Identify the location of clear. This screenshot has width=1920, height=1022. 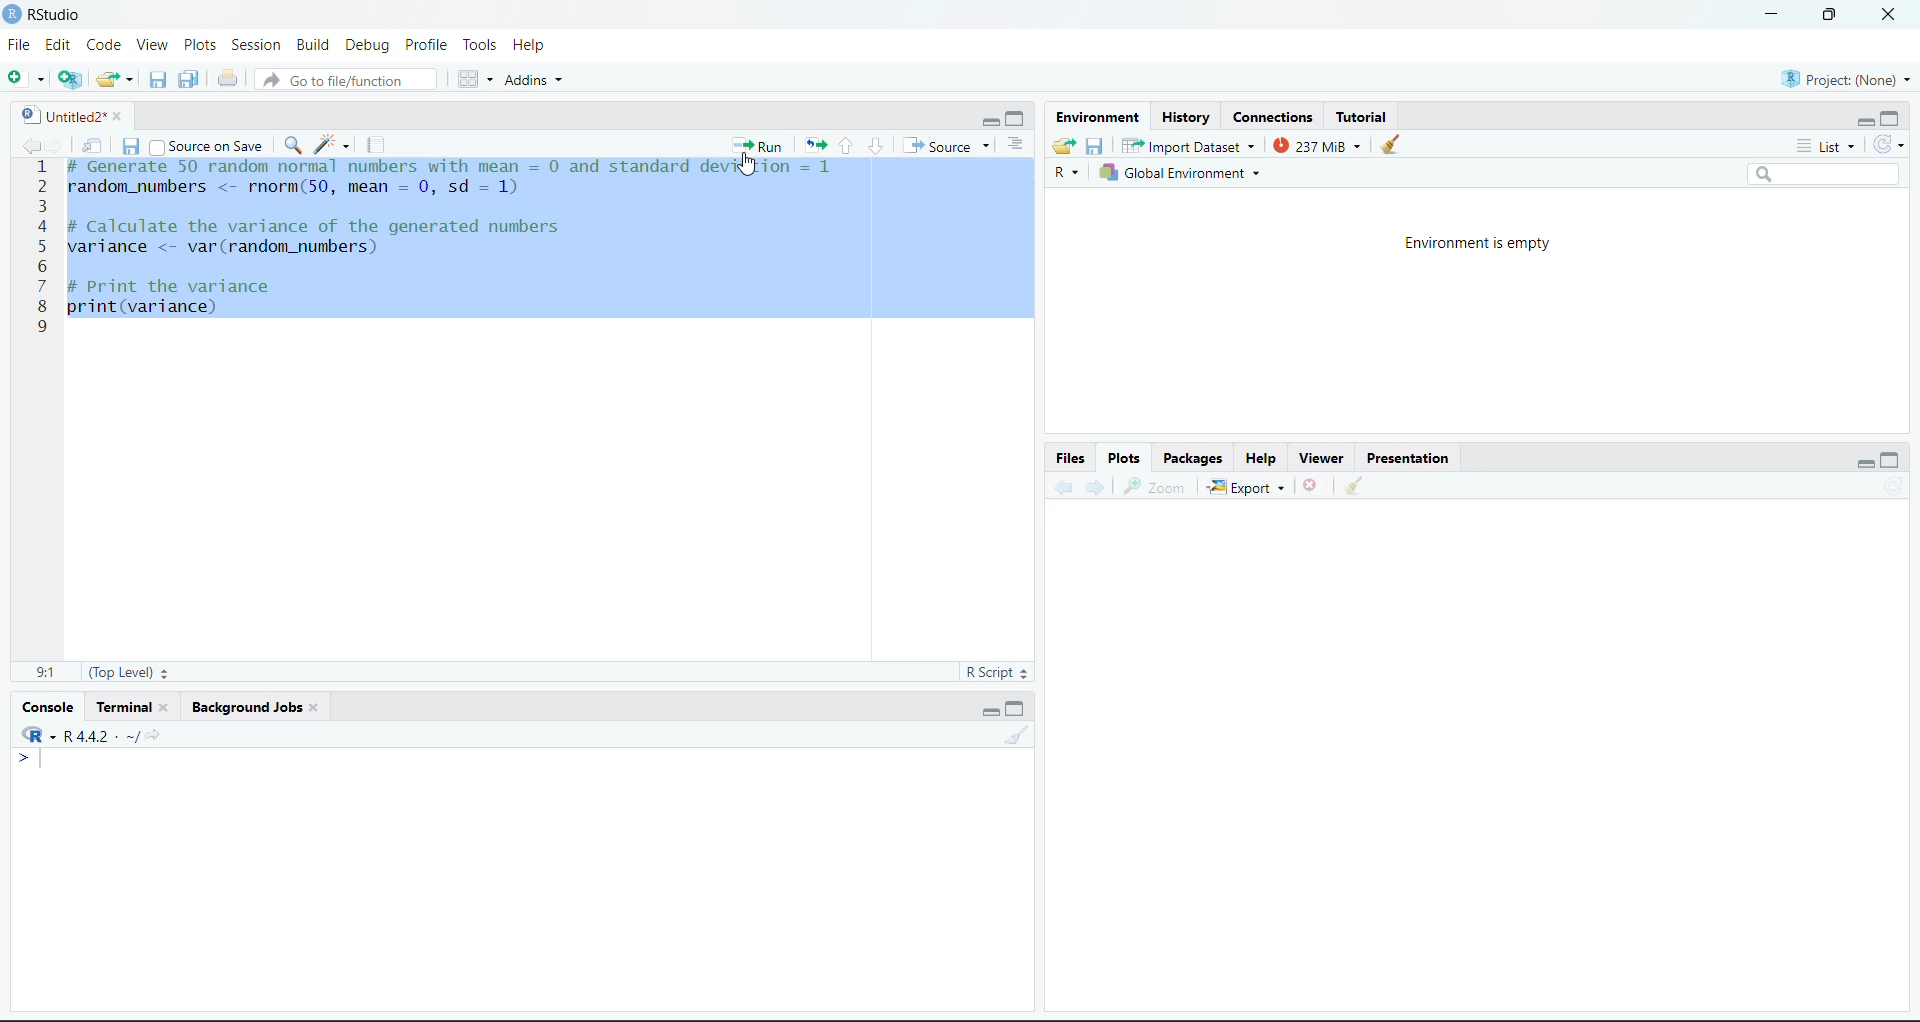
(1391, 144).